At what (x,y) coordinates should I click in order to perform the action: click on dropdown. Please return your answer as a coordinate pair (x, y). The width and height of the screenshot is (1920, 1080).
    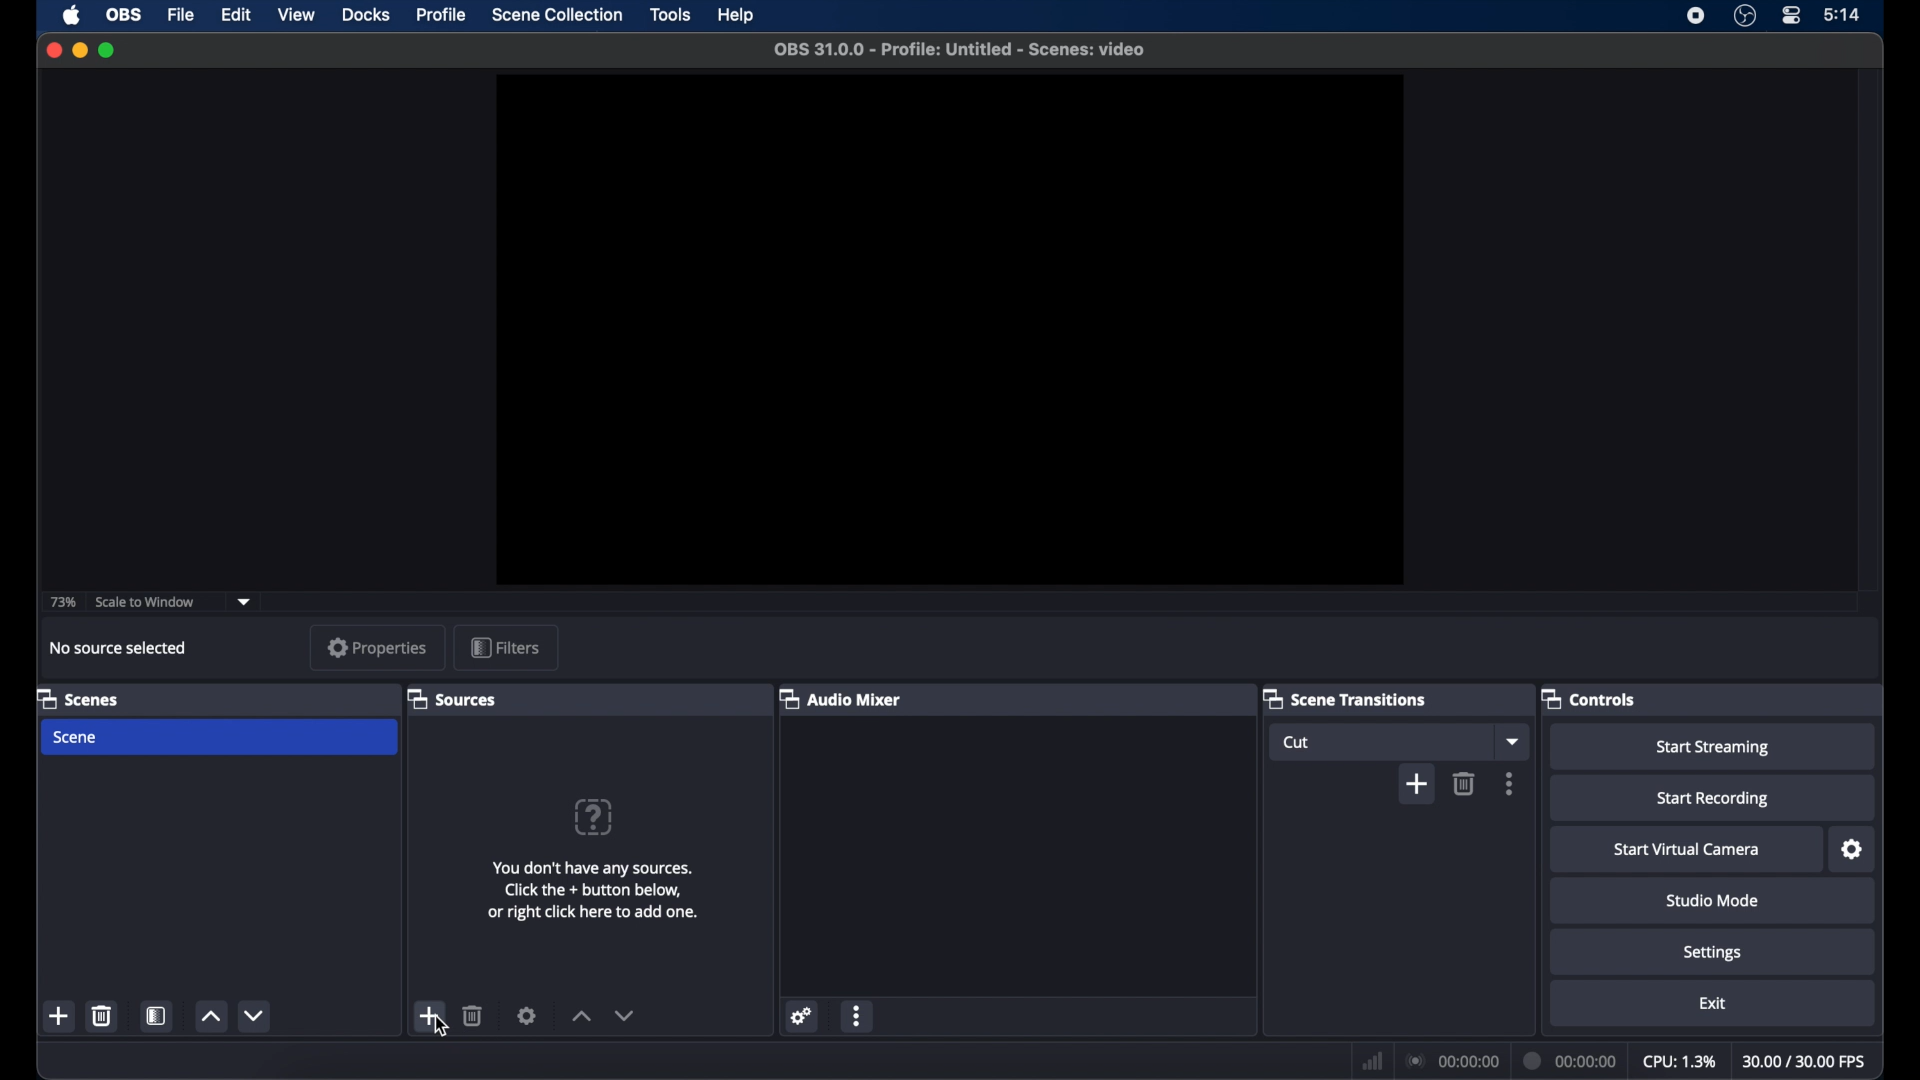
    Looking at the image, I should click on (1513, 742).